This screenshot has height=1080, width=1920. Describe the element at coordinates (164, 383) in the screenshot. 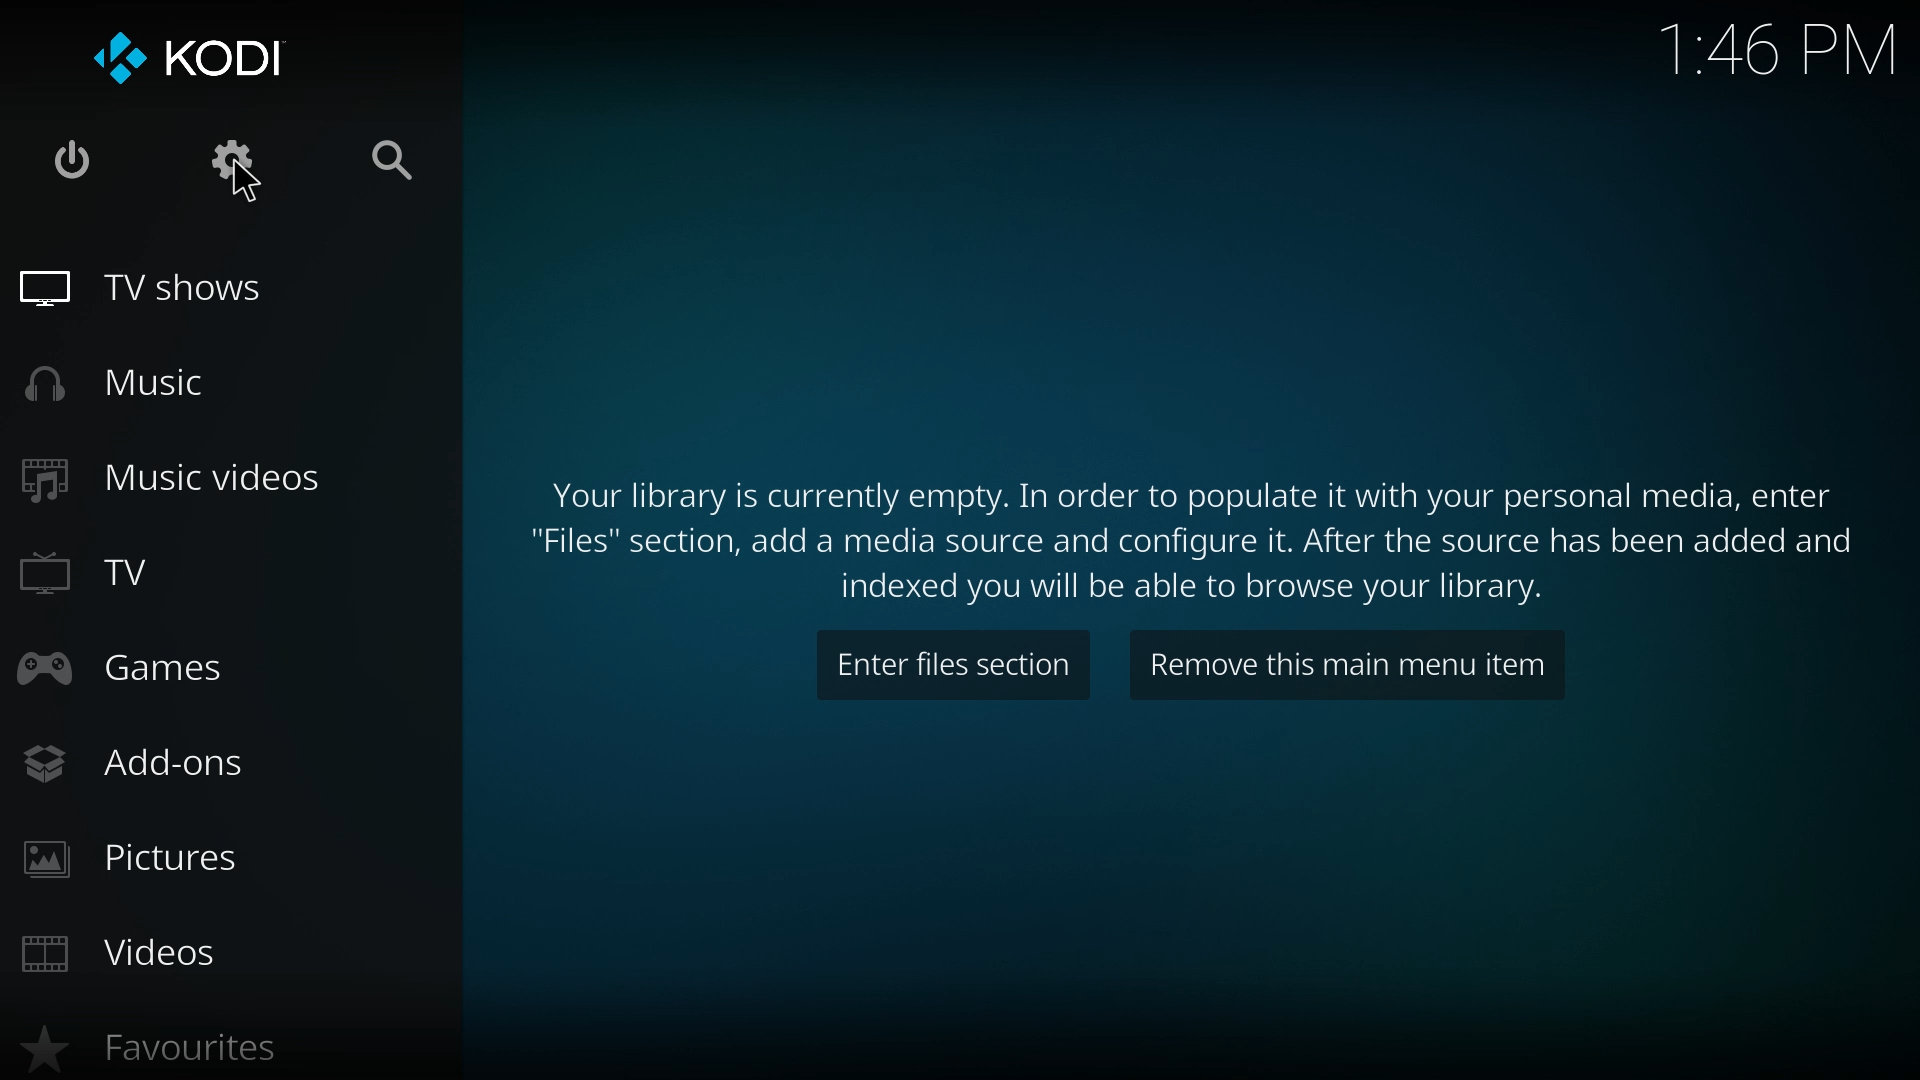

I see `music` at that location.